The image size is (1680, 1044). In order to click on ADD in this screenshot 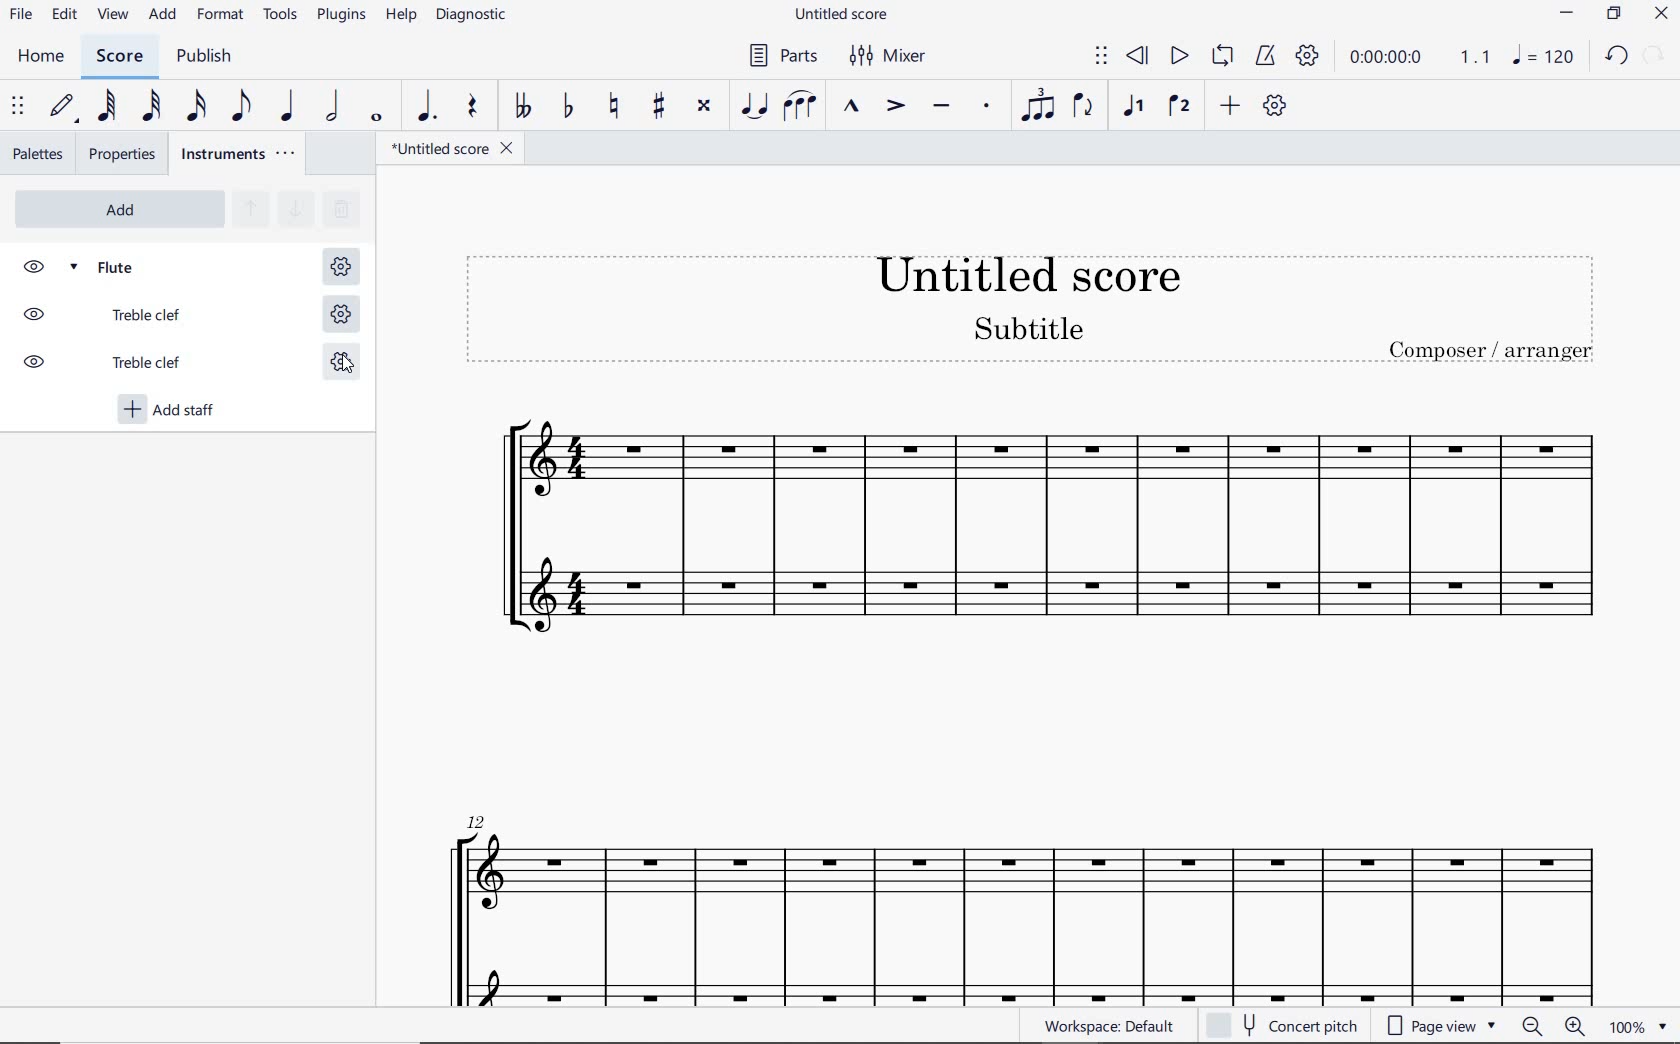, I will do `click(1231, 106)`.